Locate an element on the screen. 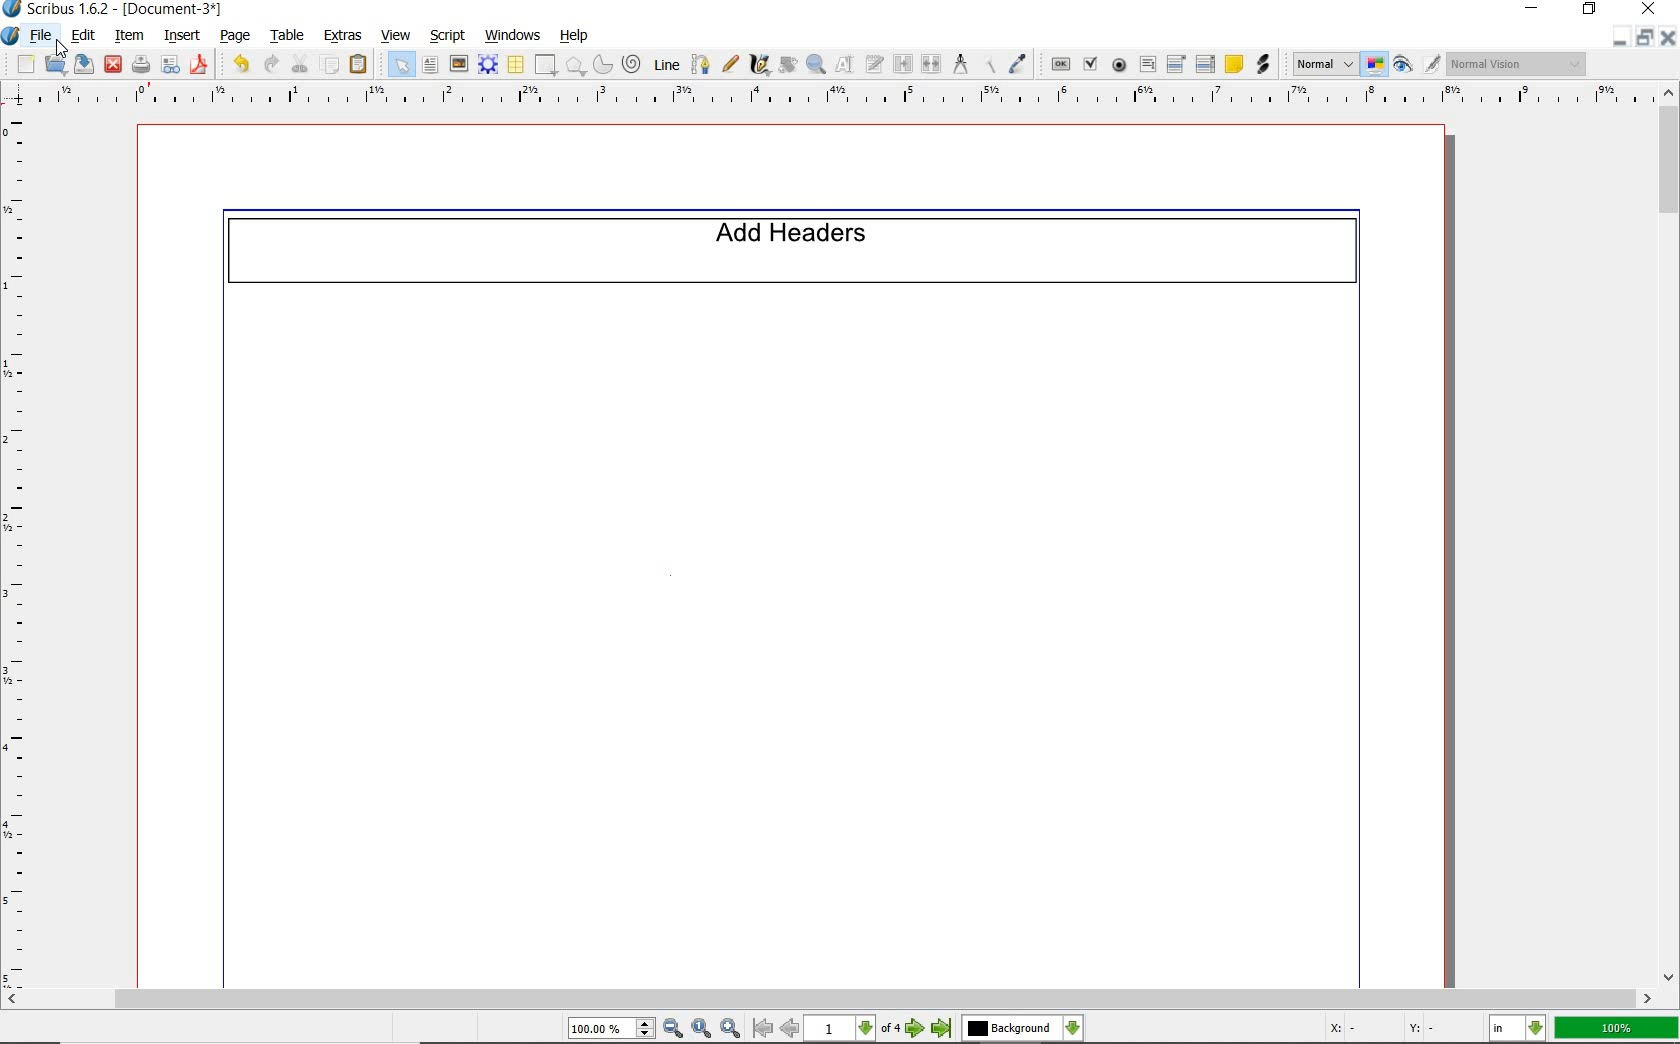 Image resolution: width=1680 pixels, height=1044 pixels. rotate item is located at coordinates (787, 66).